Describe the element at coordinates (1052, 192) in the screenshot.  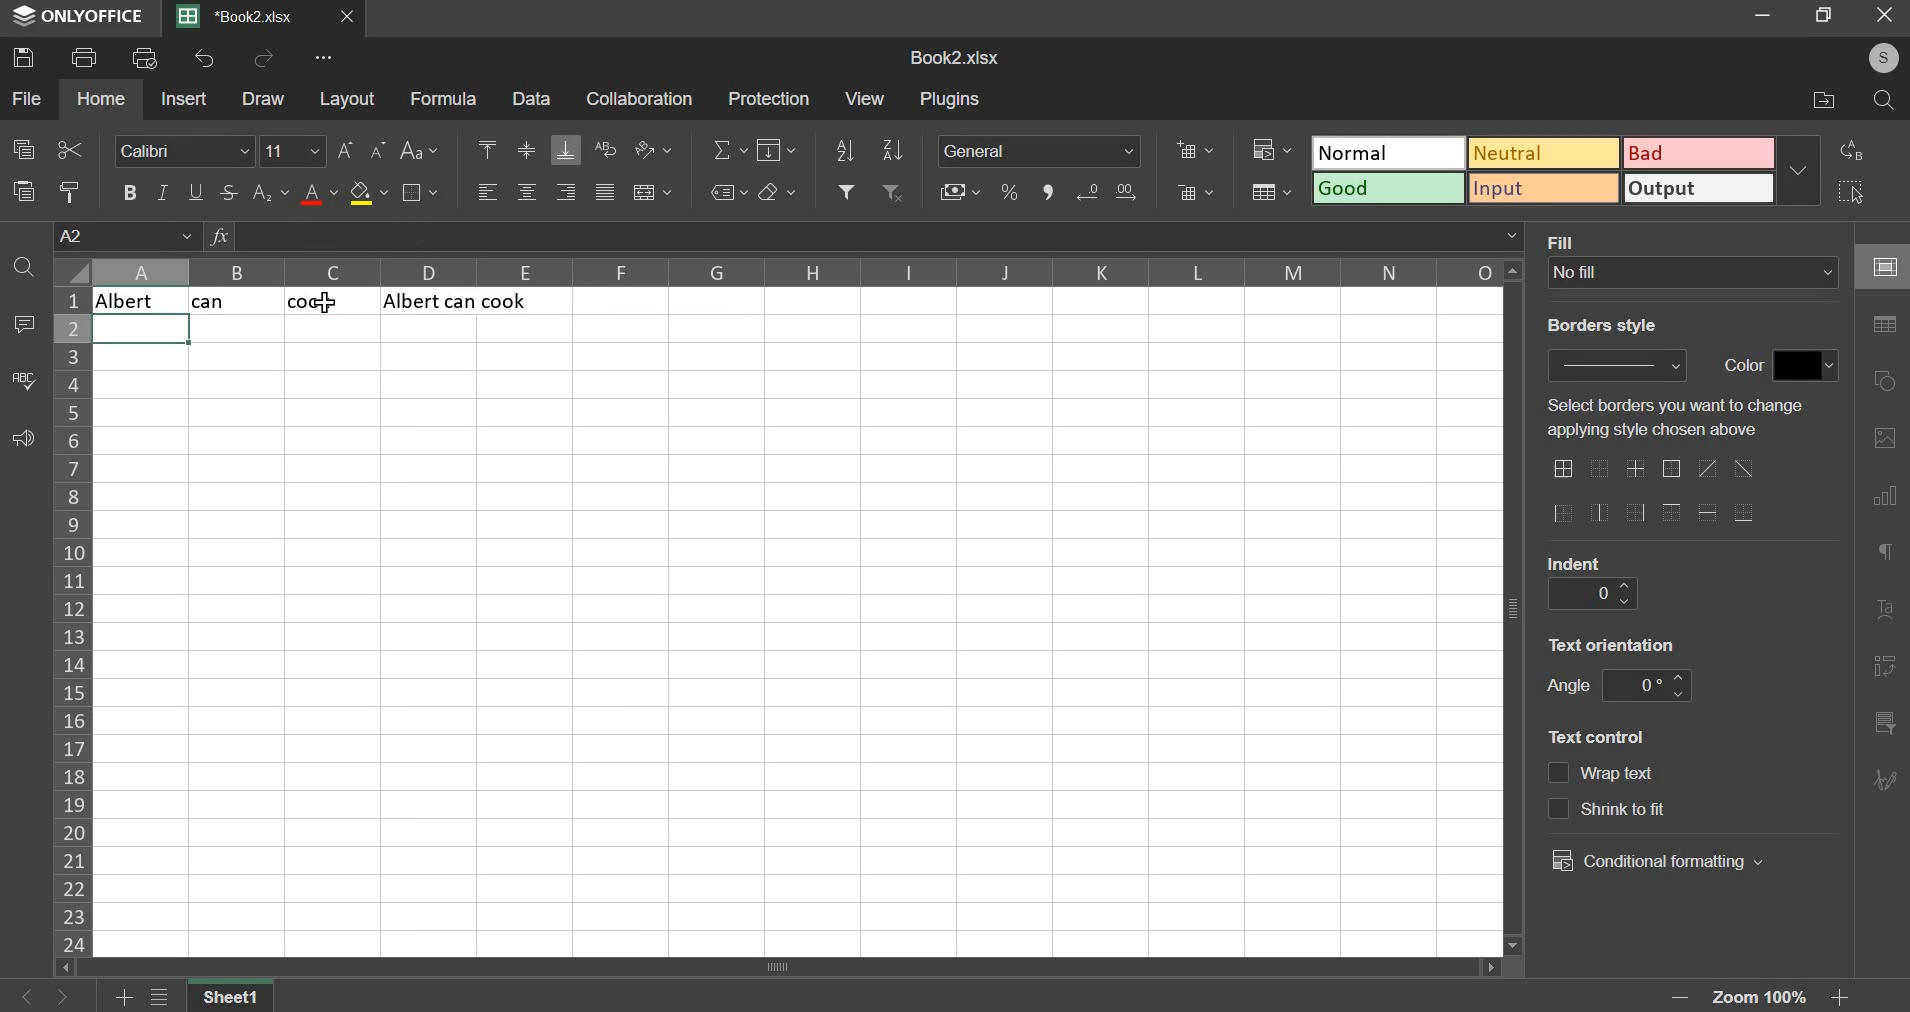
I see `comma style` at that location.